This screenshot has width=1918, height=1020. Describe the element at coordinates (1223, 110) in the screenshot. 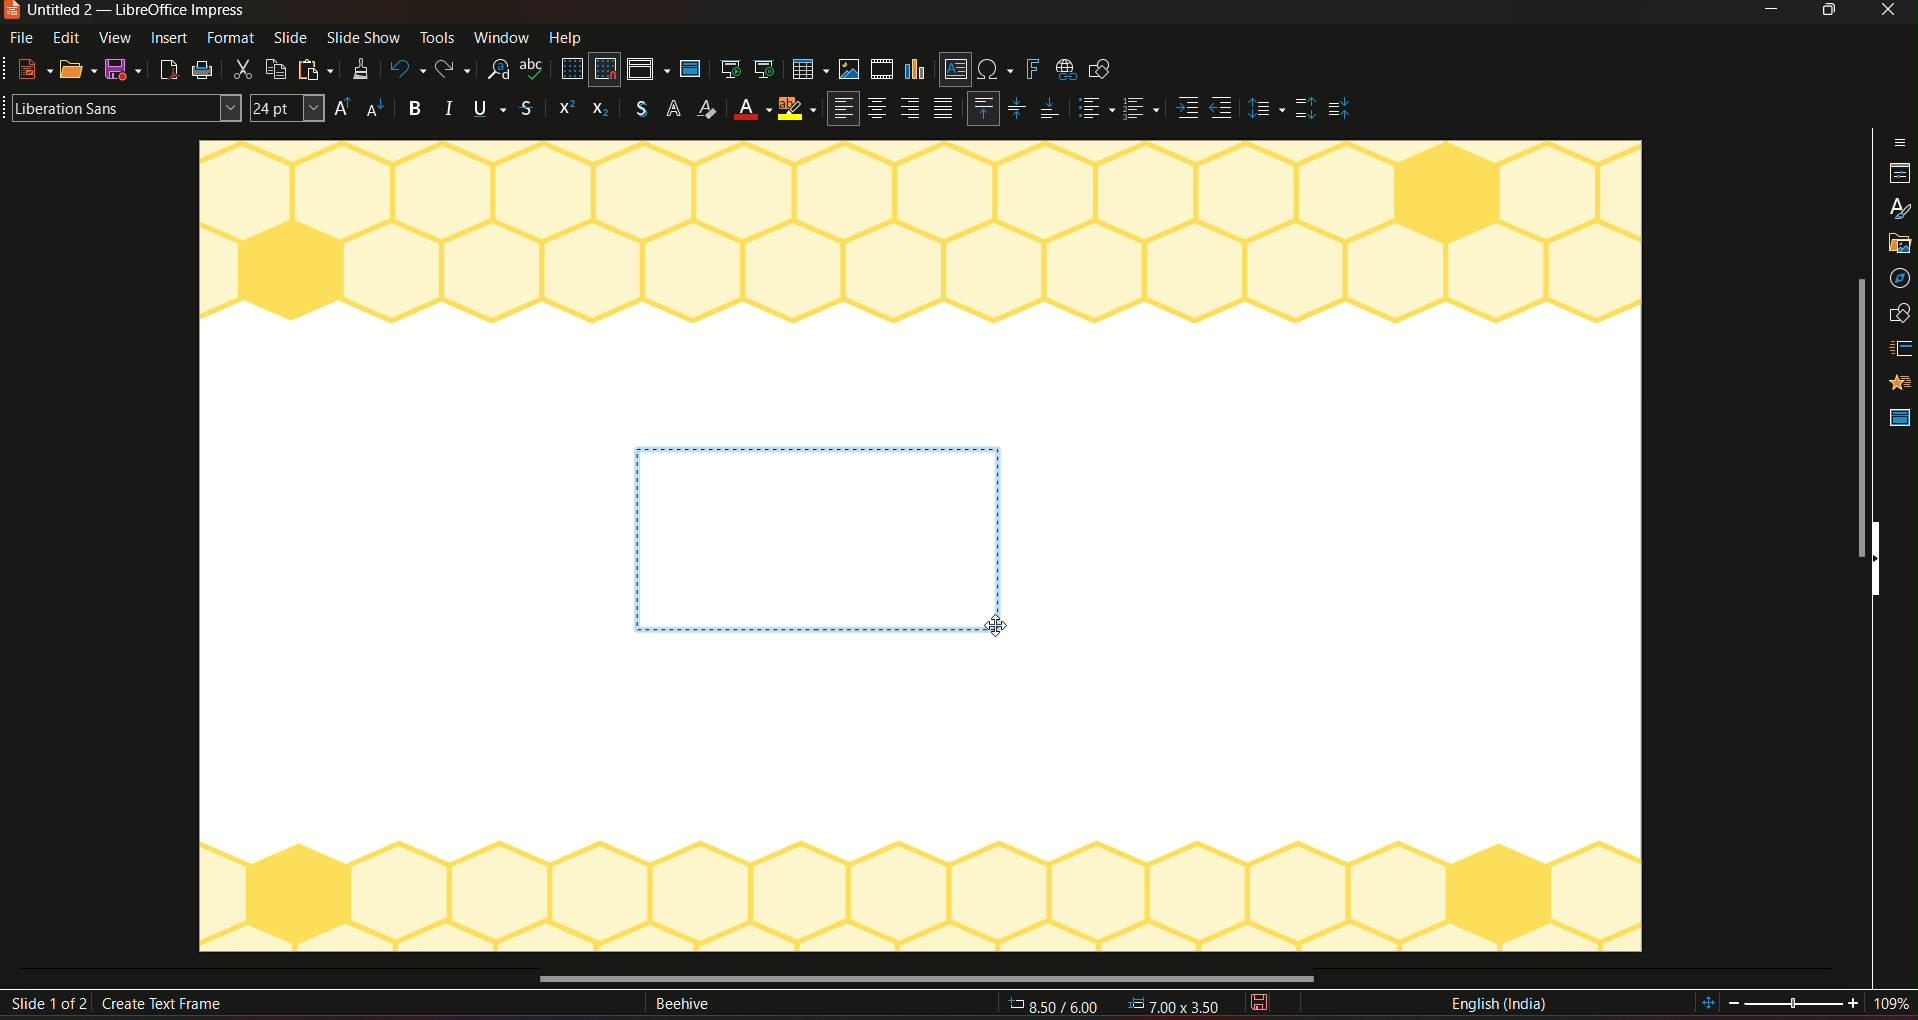

I see `Align side 2` at that location.